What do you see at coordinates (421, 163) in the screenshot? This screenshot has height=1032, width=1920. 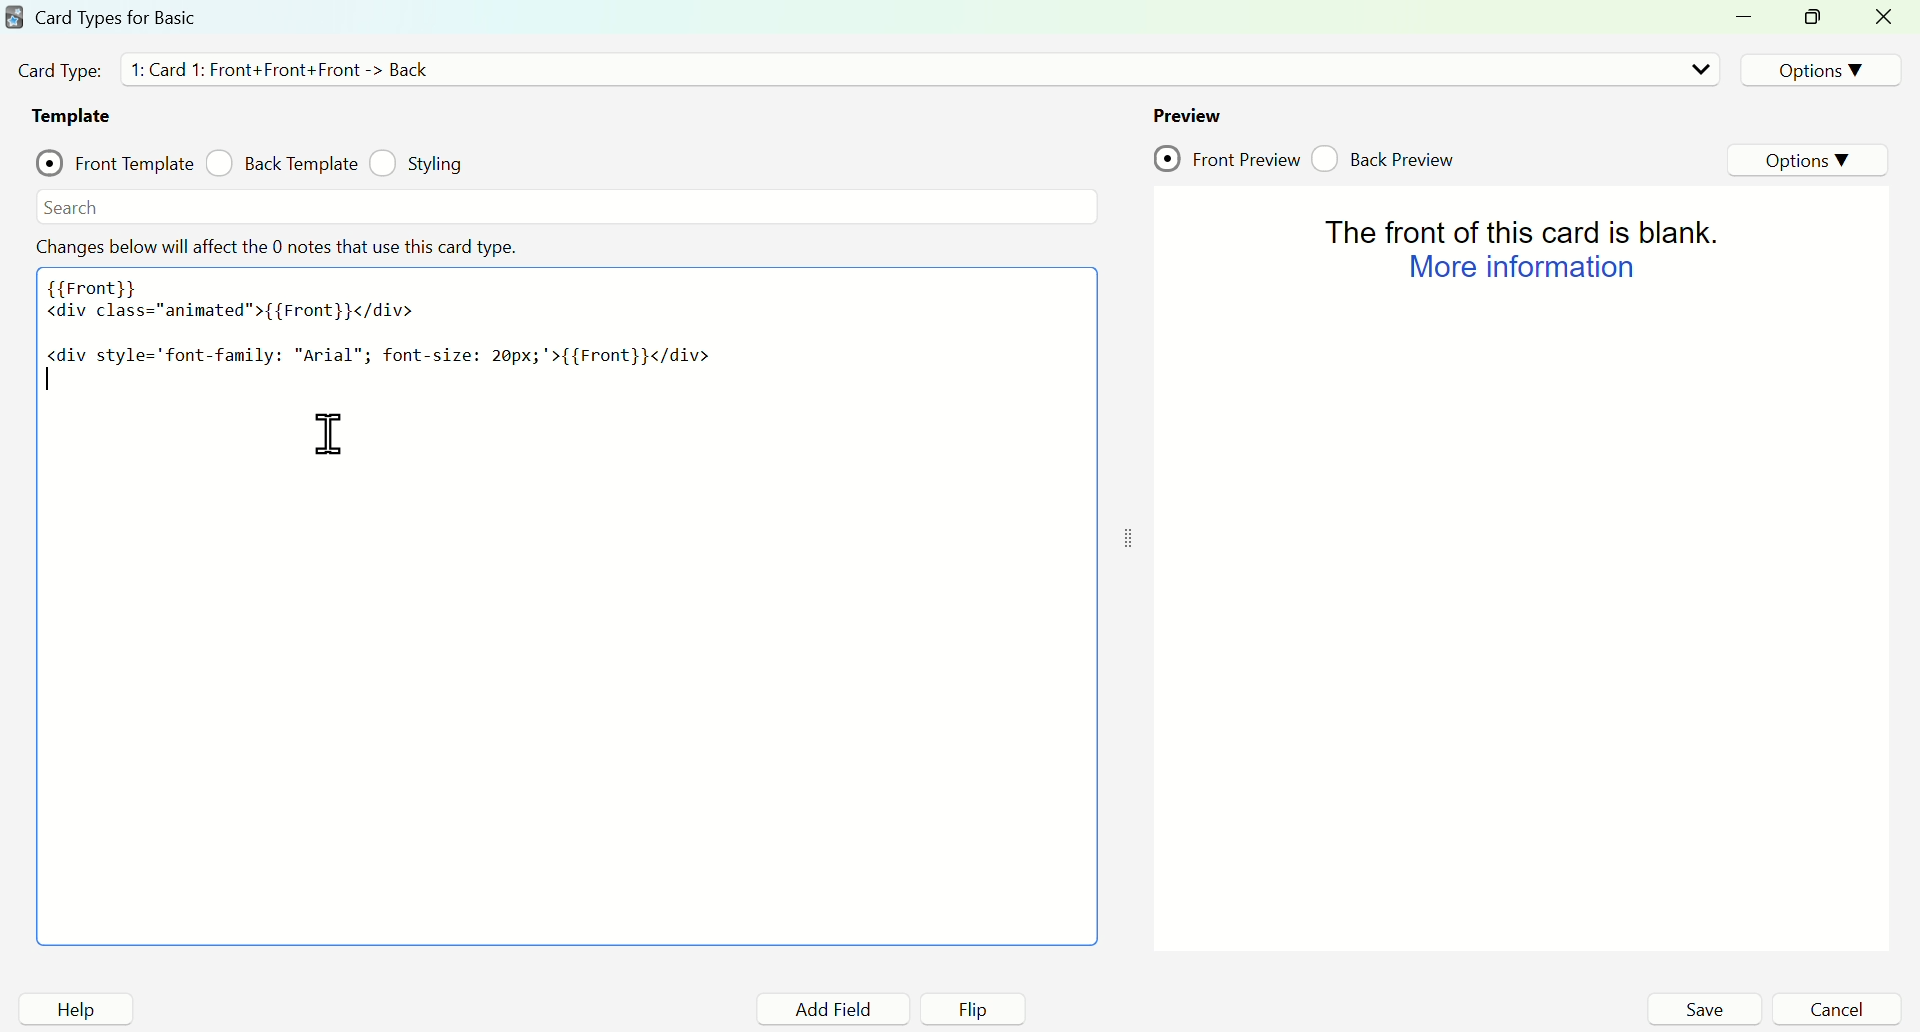 I see `Styling` at bounding box center [421, 163].